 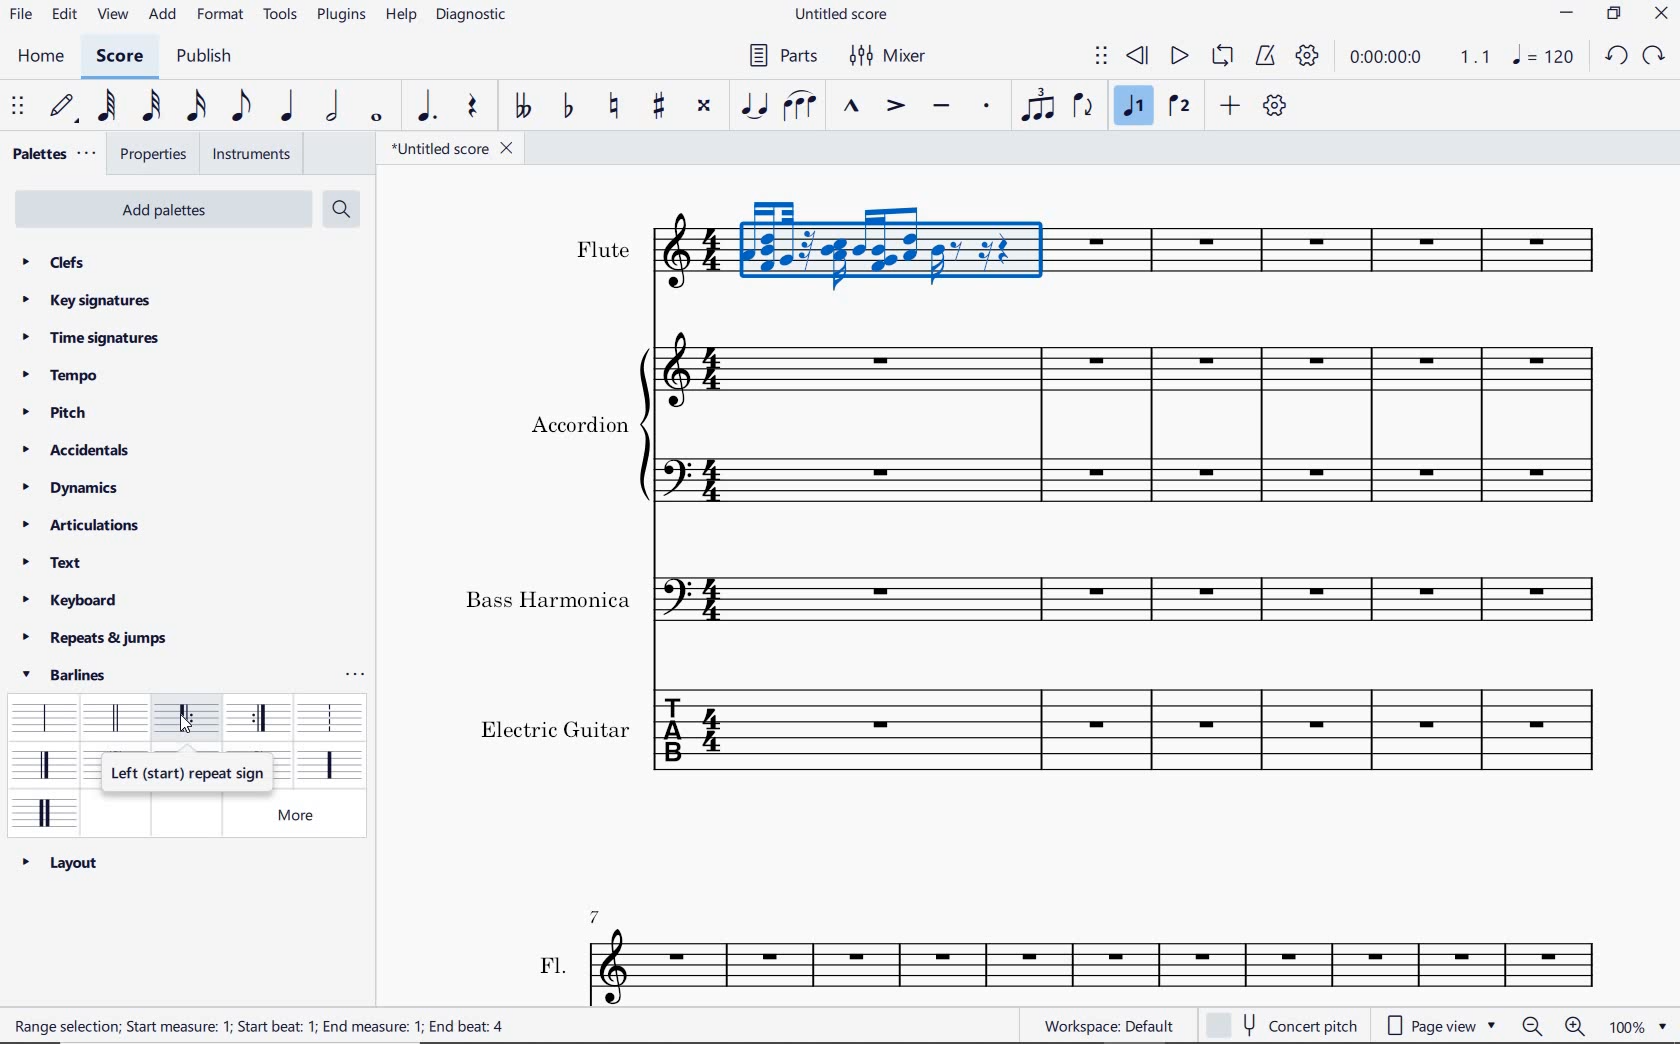 What do you see at coordinates (95, 638) in the screenshot?
I see `repeats & jumps` at bounding box center [95, 638].